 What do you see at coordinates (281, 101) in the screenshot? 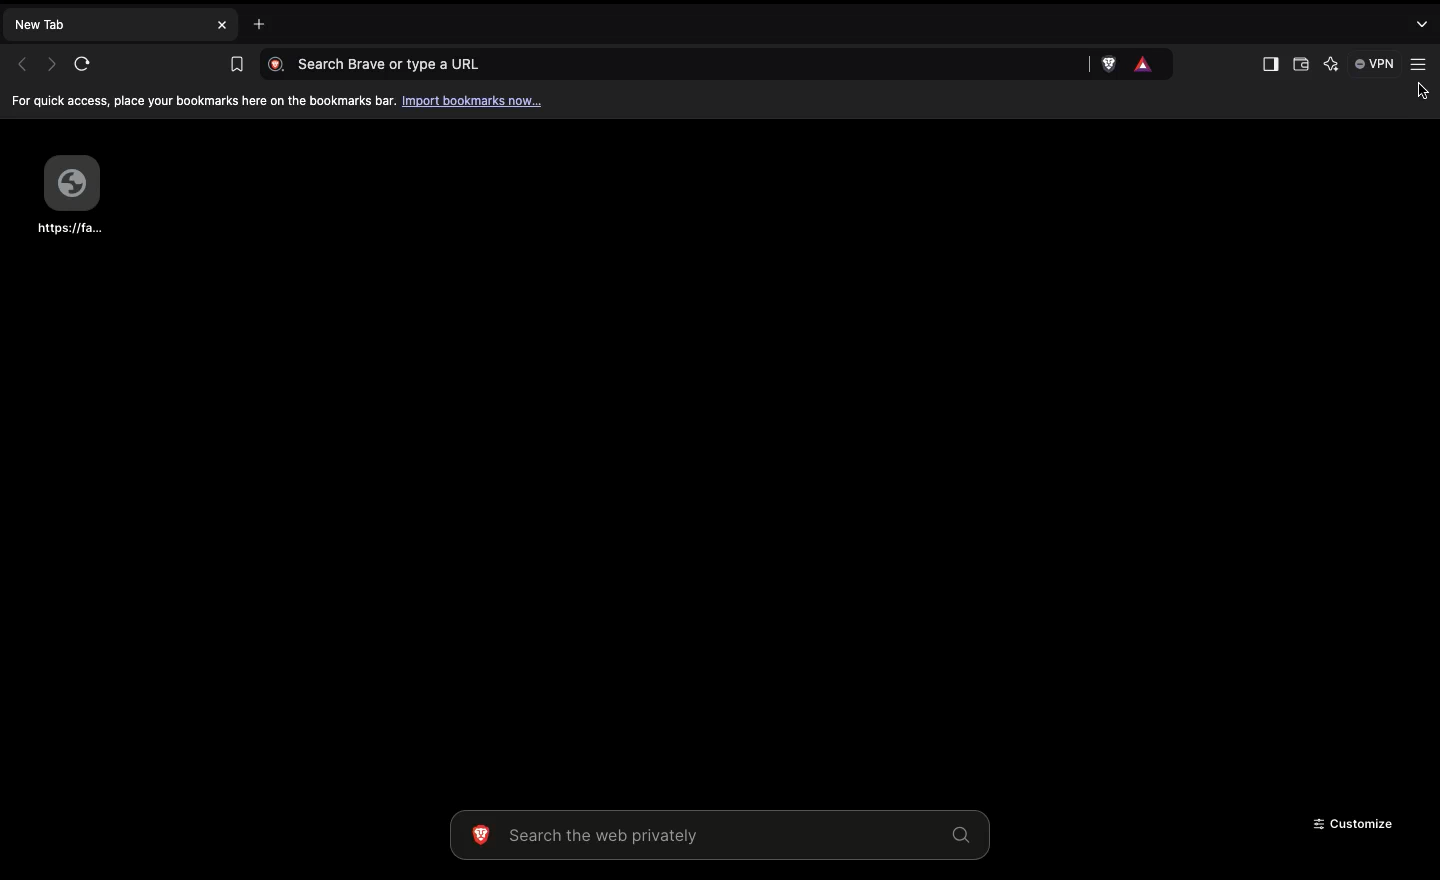
I see `For quick access, place your bookmarks here on the bookmarks bar. Import bookmarks now.` at bounding box center [281, 101].